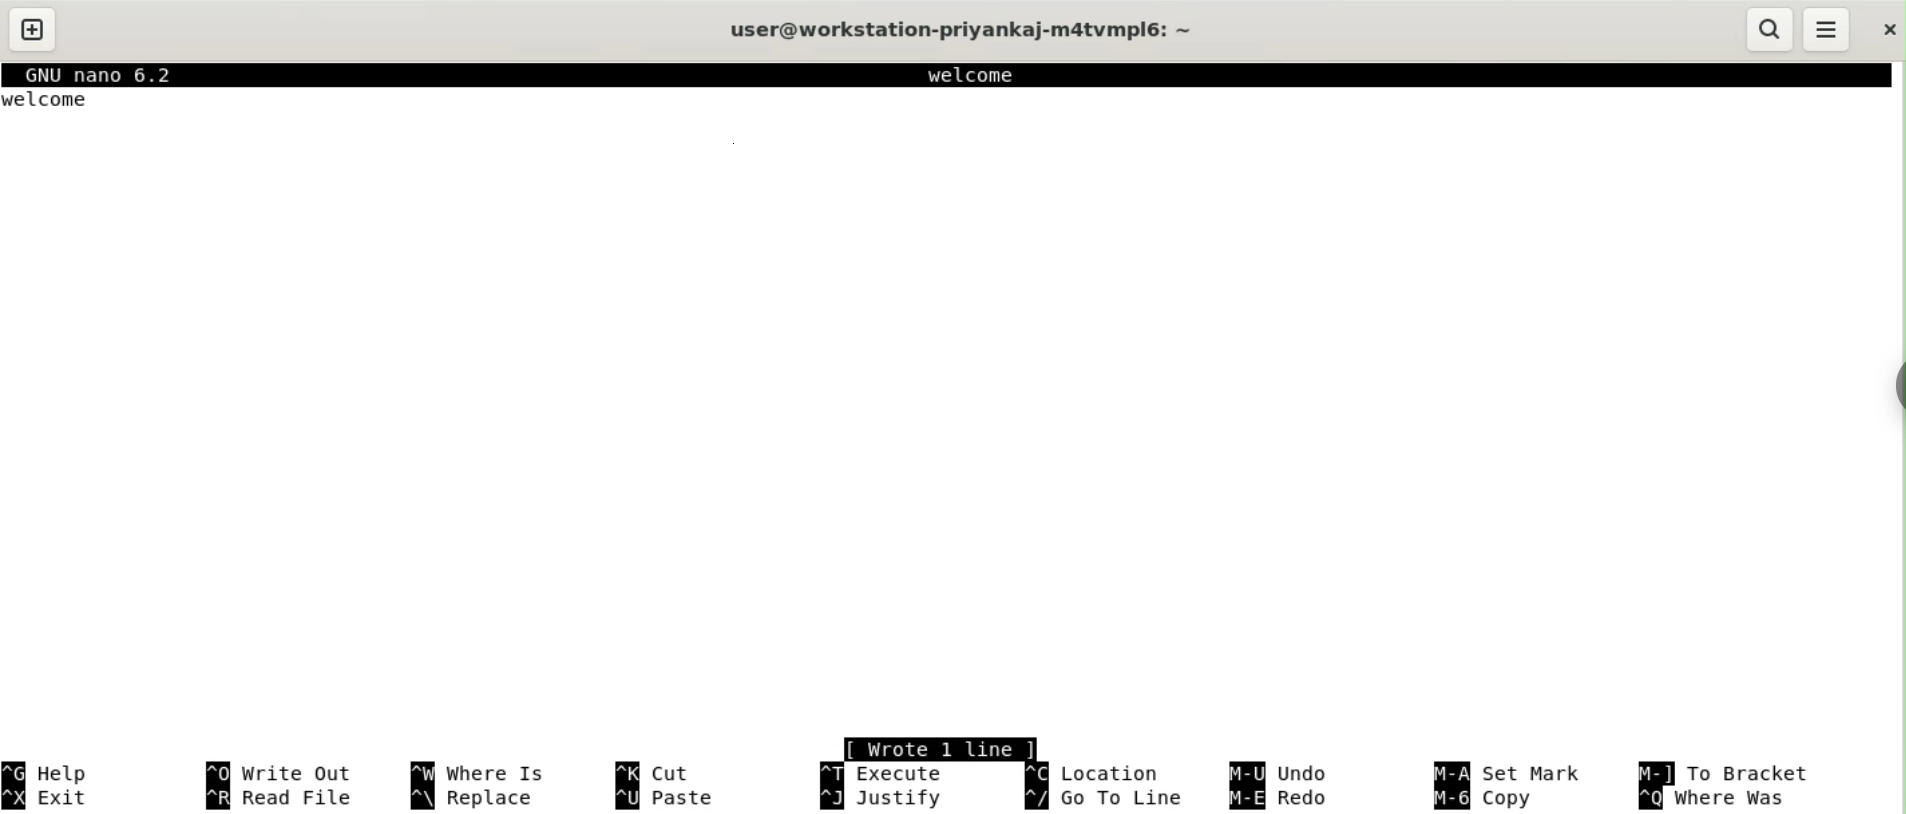 This screenshot has height=814, width=1906. What do you see at coordinates (1107, 798) in the screenshot?
I see `go to line` at bounding box center [1107, 798].